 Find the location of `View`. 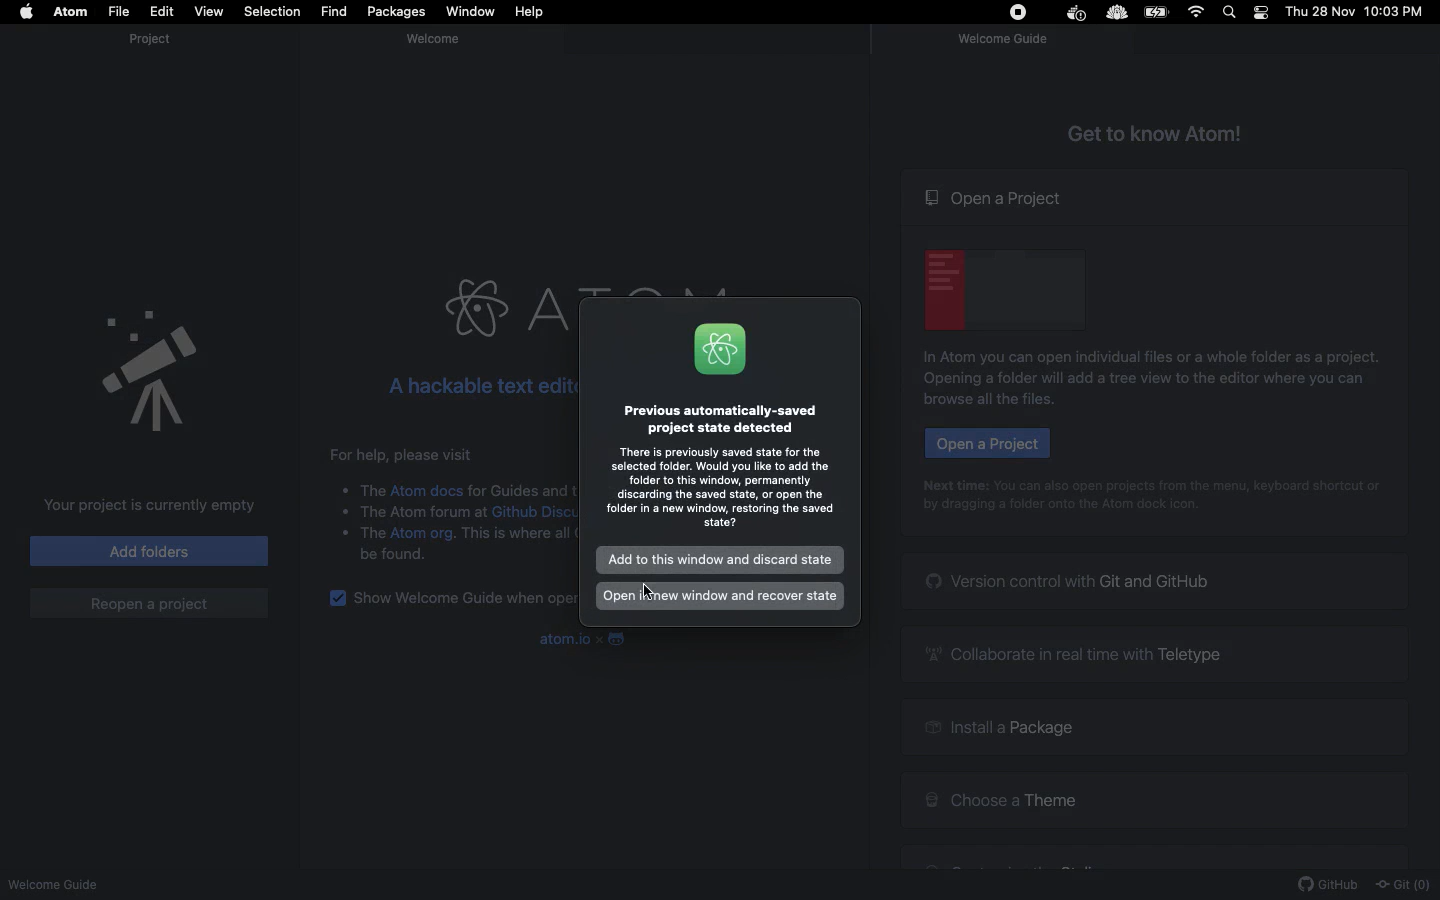

View is located at coordinates (208, 11).